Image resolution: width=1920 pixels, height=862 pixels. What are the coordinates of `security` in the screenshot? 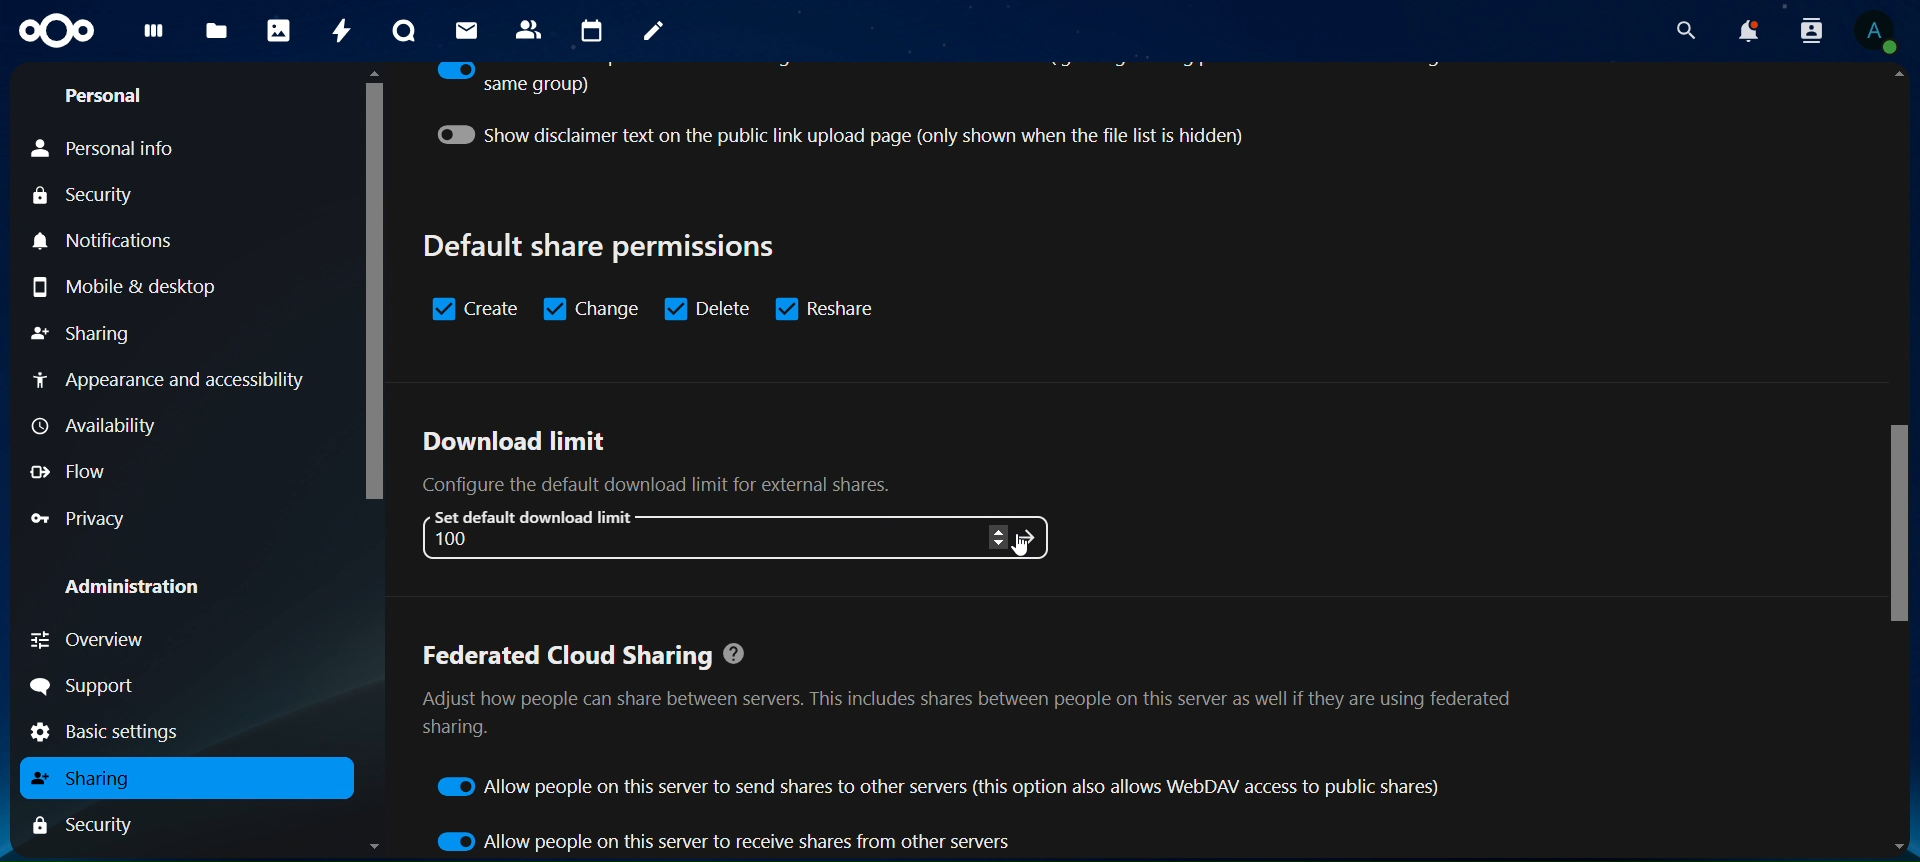 It's located at (83, 823).